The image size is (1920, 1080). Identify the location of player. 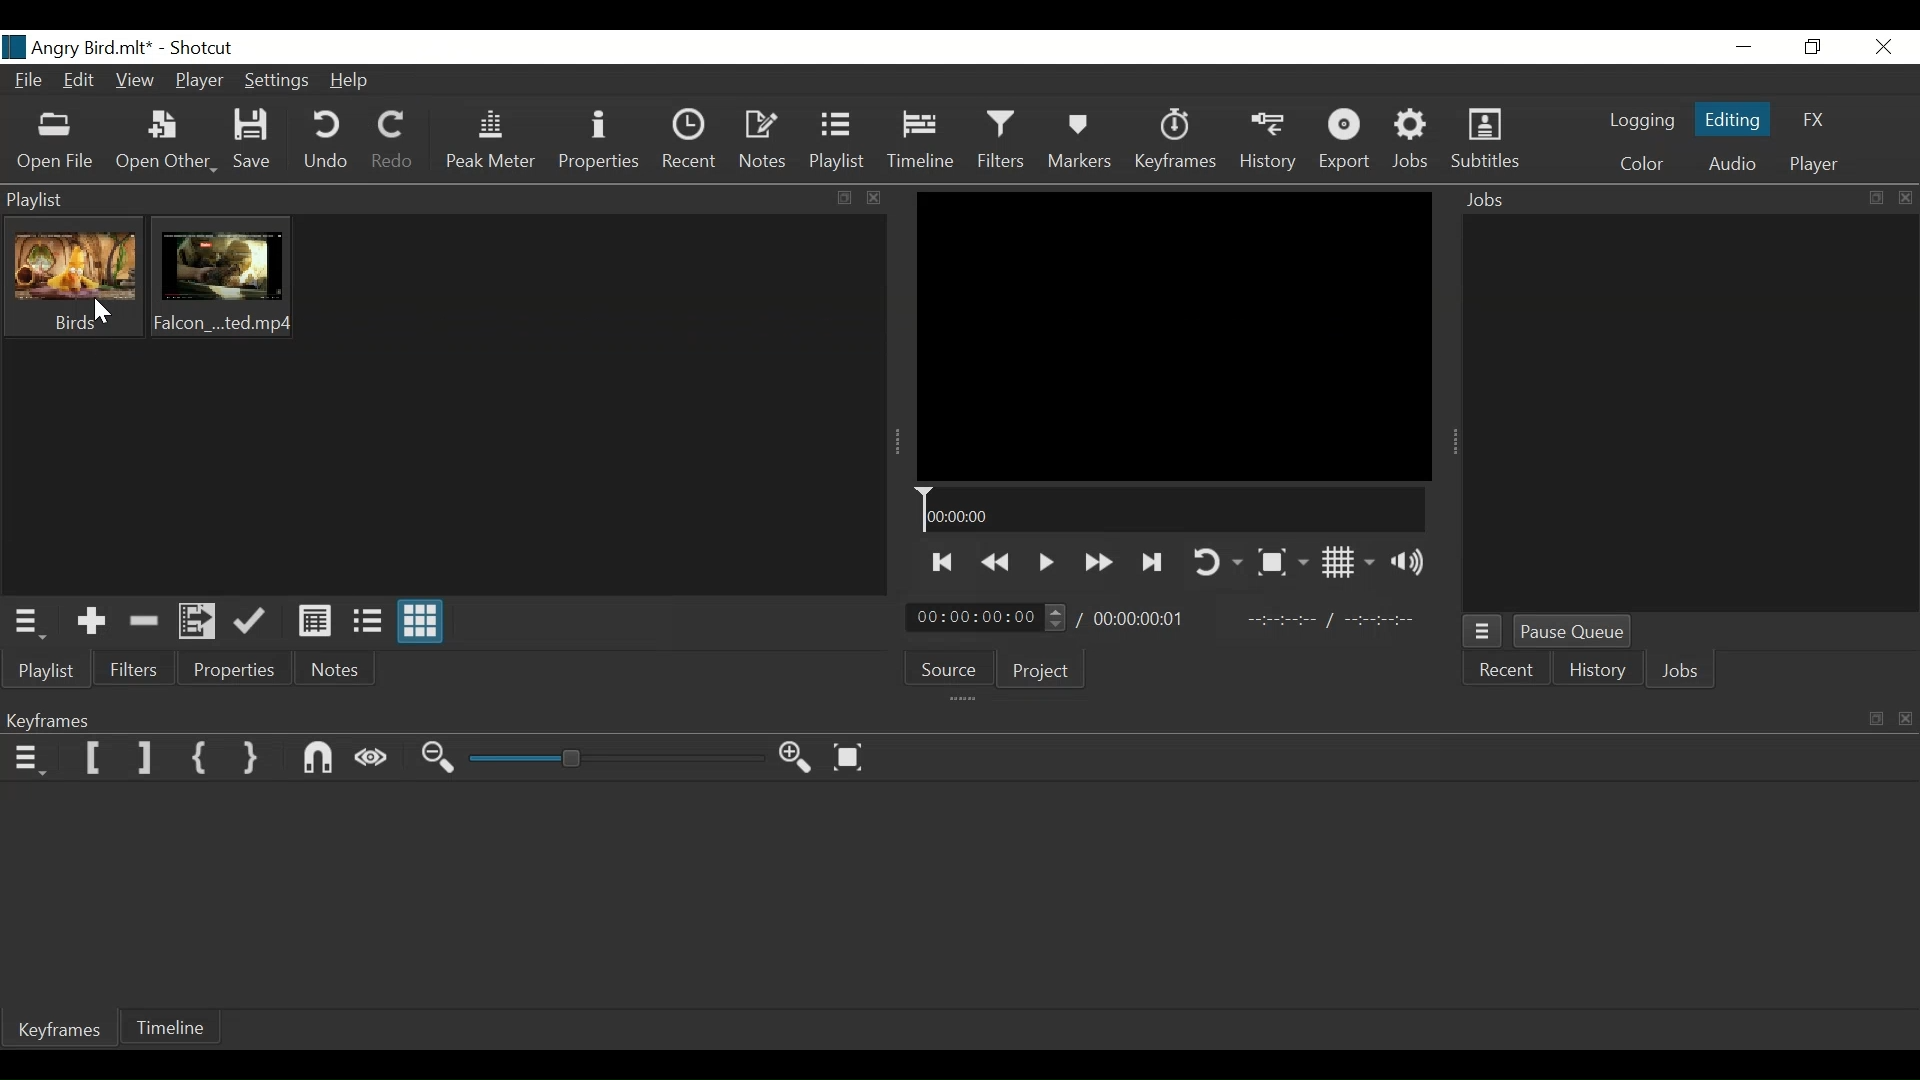
(1810, 167).